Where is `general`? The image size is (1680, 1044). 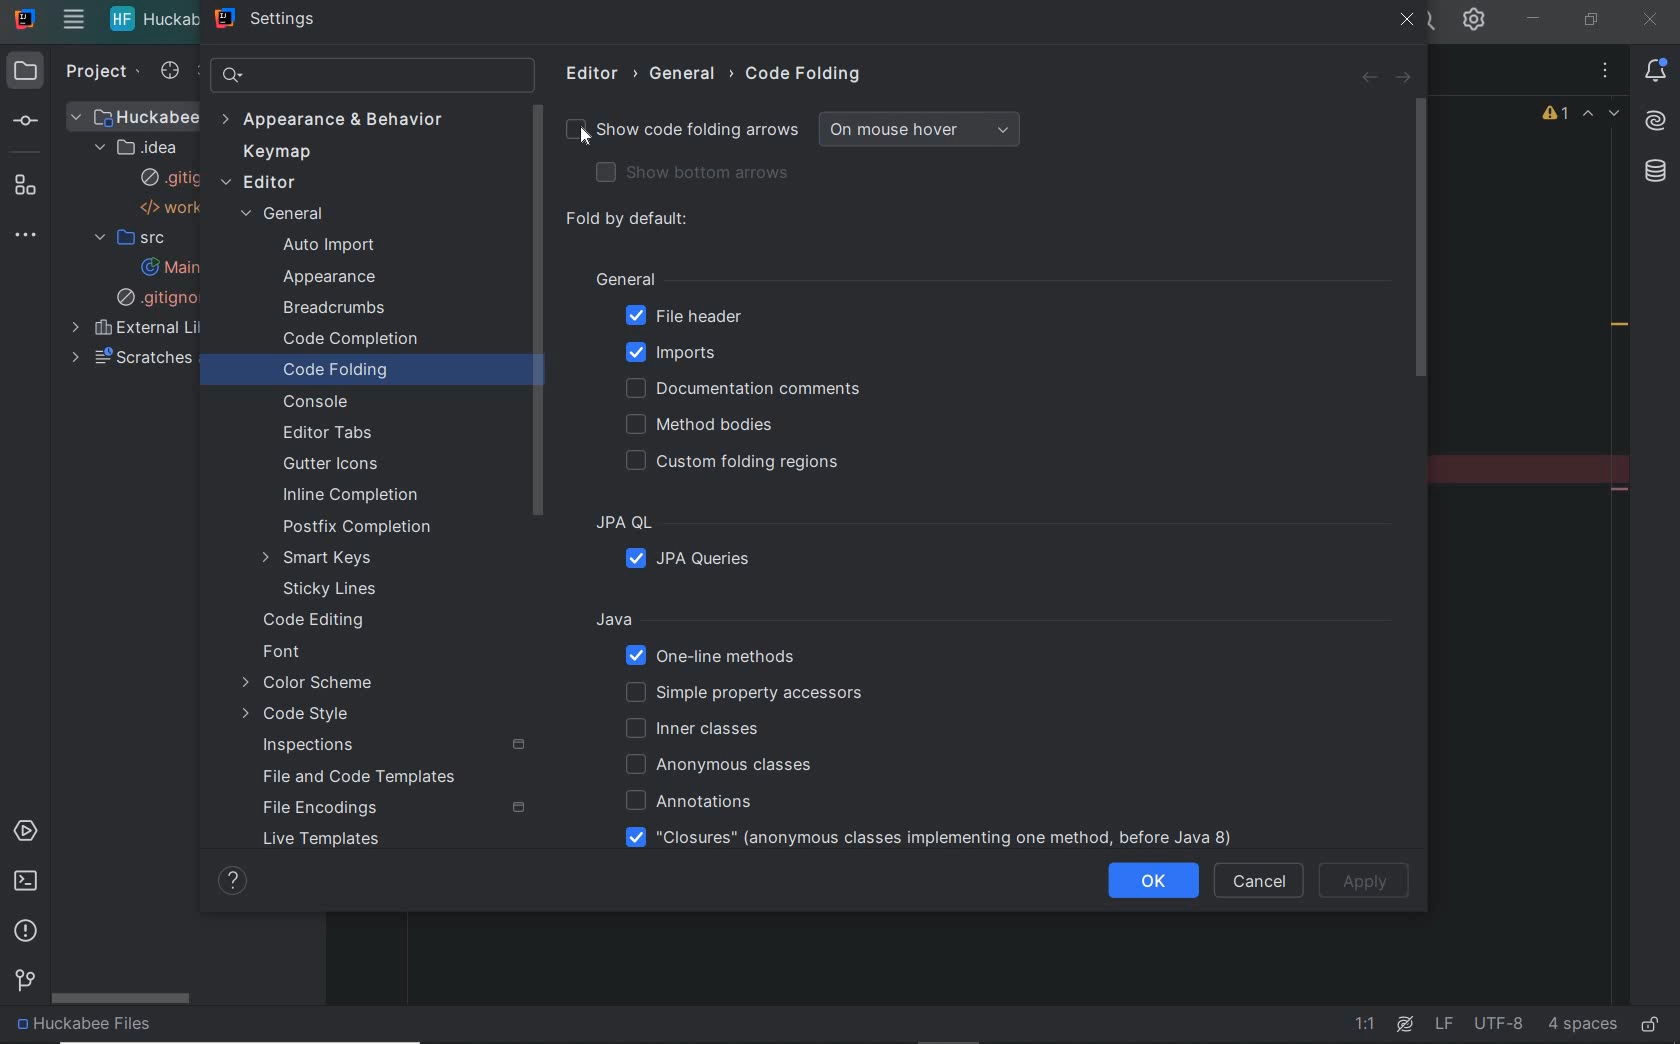 general is located at coordinates (286, 215).